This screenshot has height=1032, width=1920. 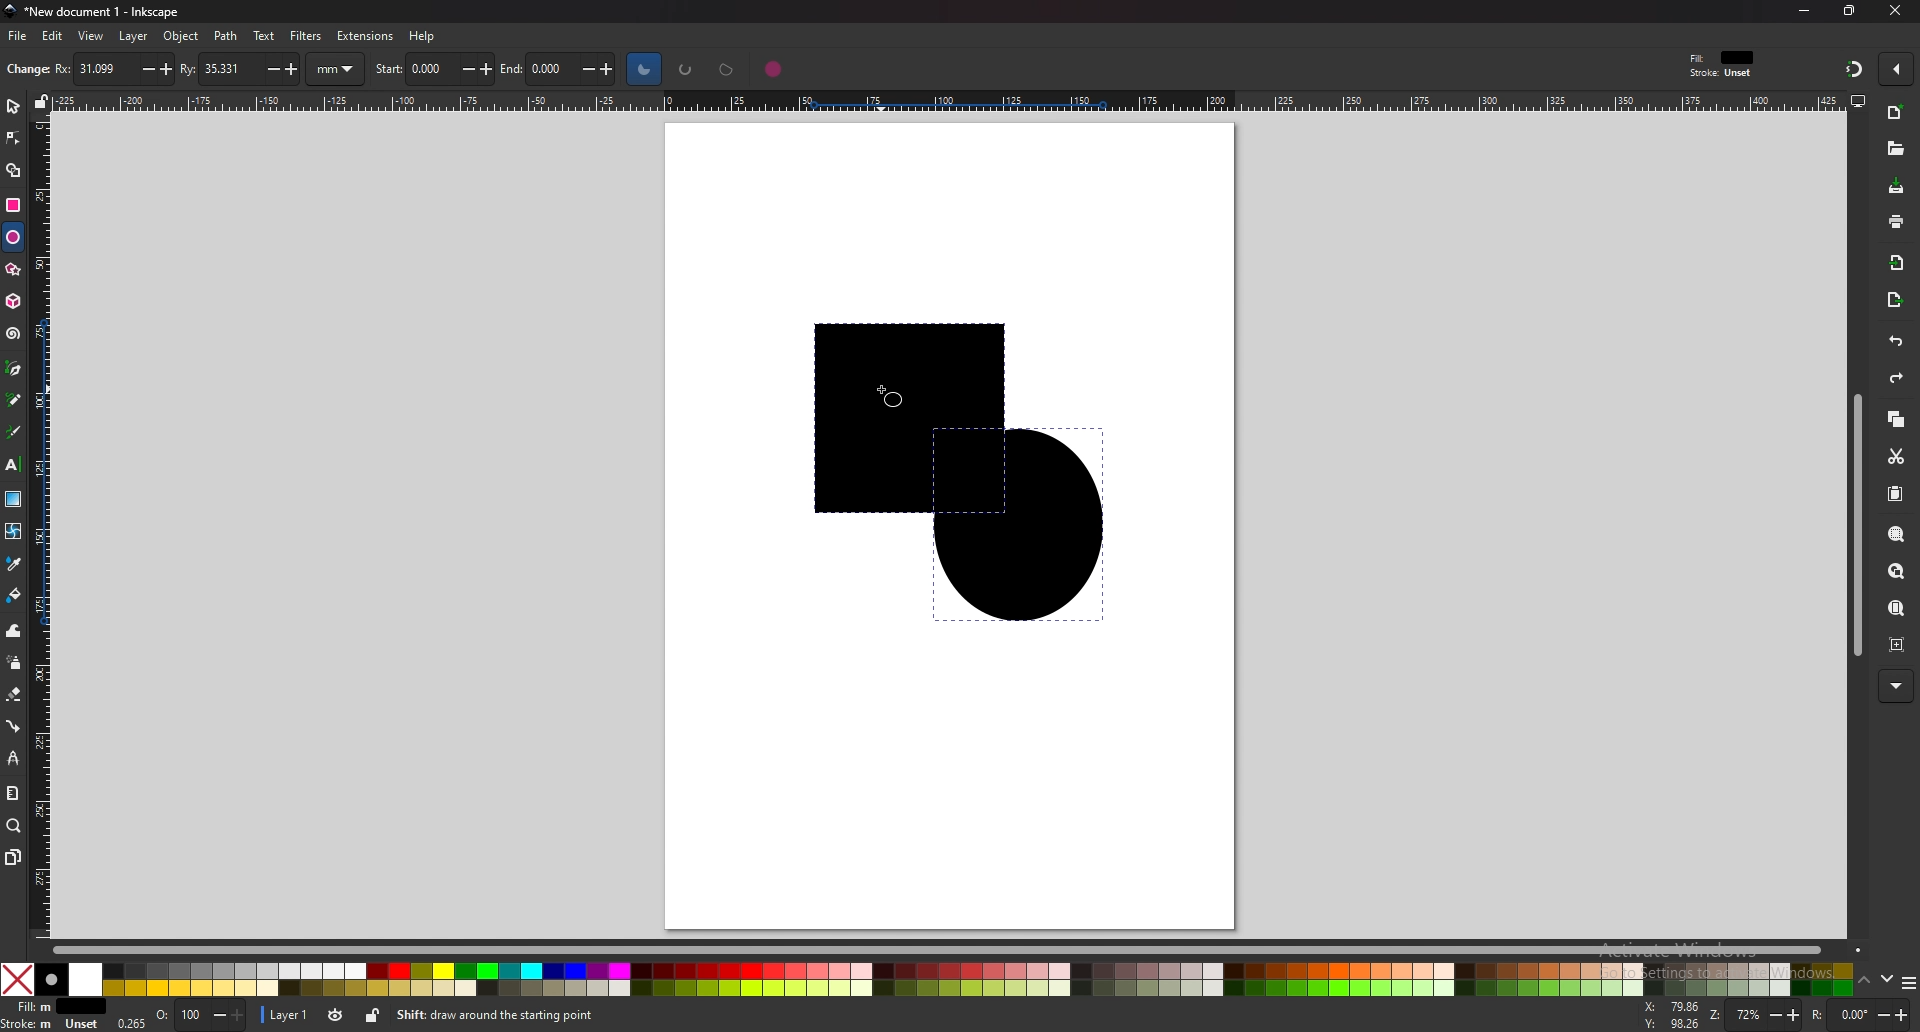 I want to click on edit, so click(x=54, y=37).